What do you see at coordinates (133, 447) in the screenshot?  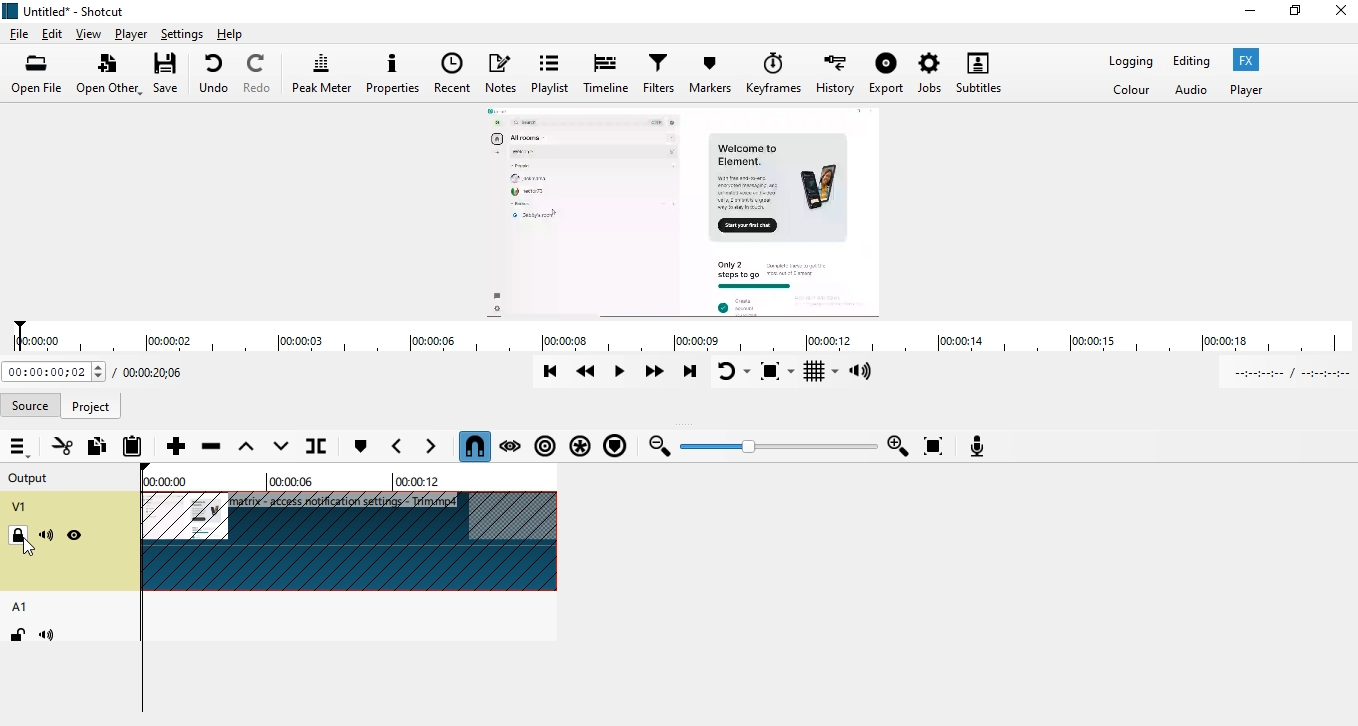 I see `Paste` at bounding box center [133, 447].